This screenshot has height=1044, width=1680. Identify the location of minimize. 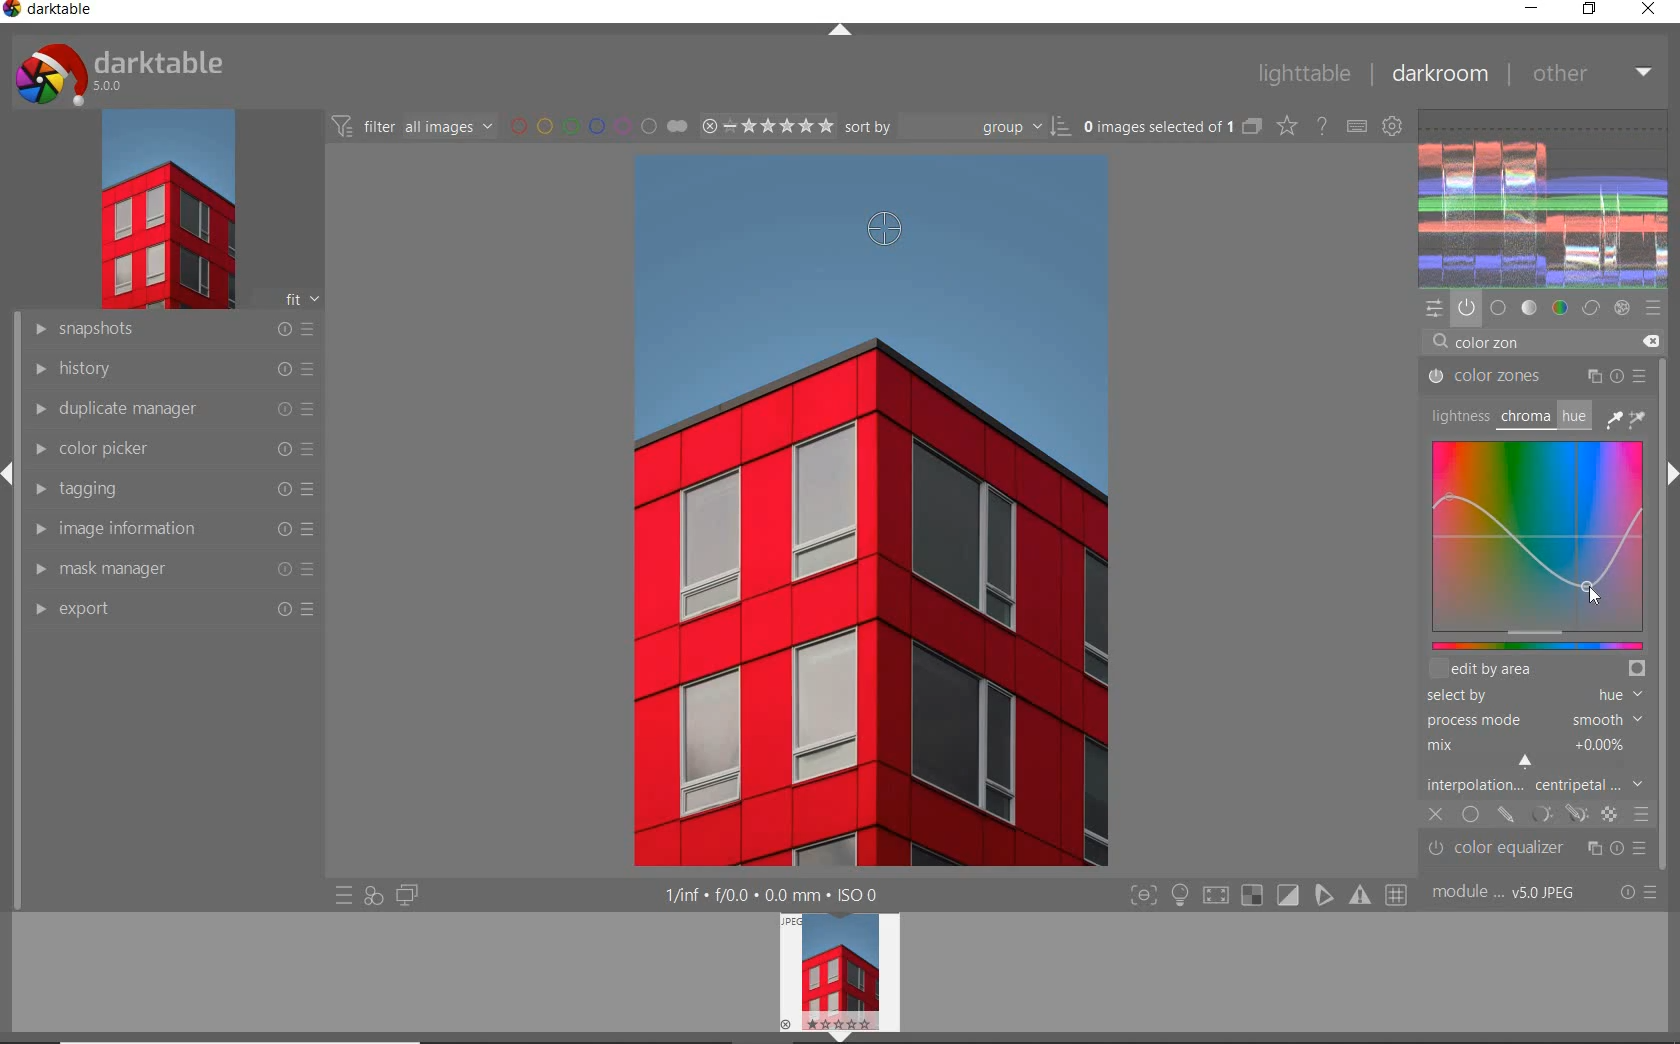
(1532, 10).